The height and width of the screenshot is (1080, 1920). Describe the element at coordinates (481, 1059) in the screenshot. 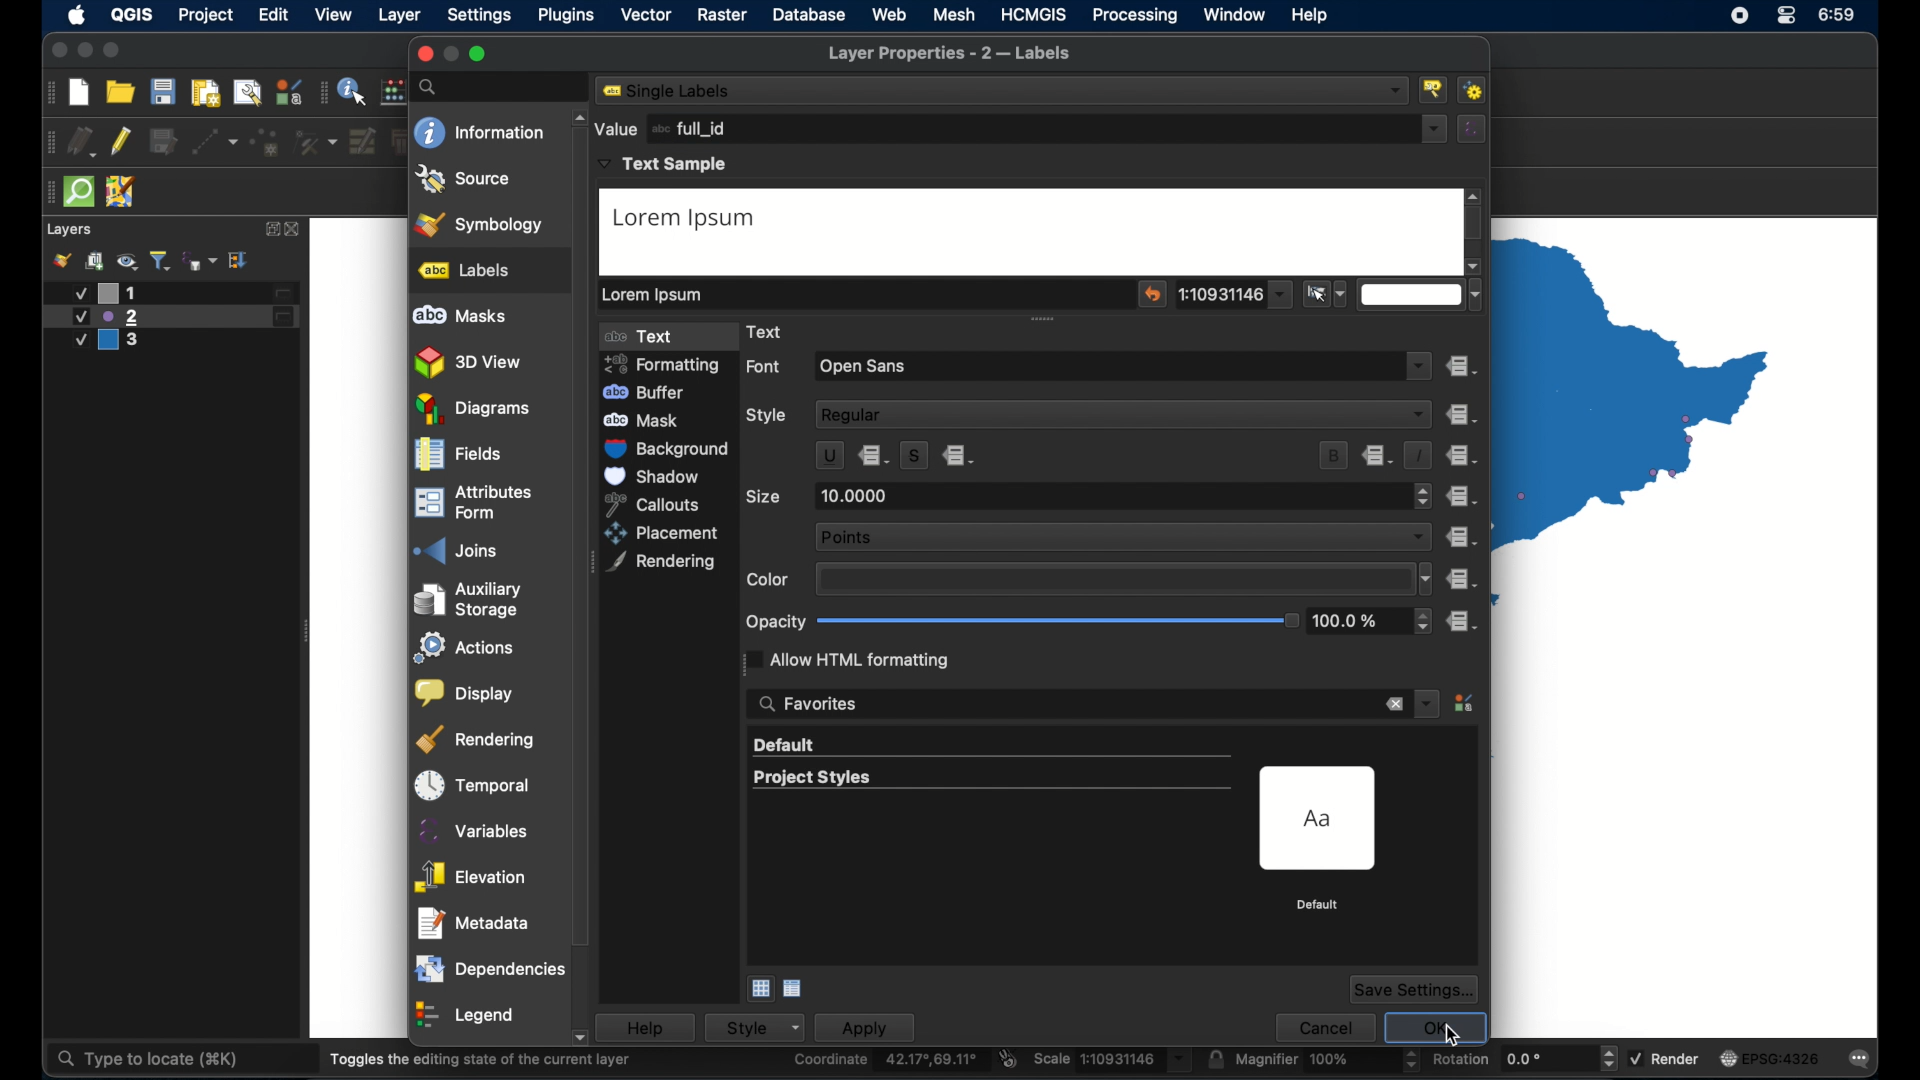

I see `toggles the  dining state of the current layer` at that location.